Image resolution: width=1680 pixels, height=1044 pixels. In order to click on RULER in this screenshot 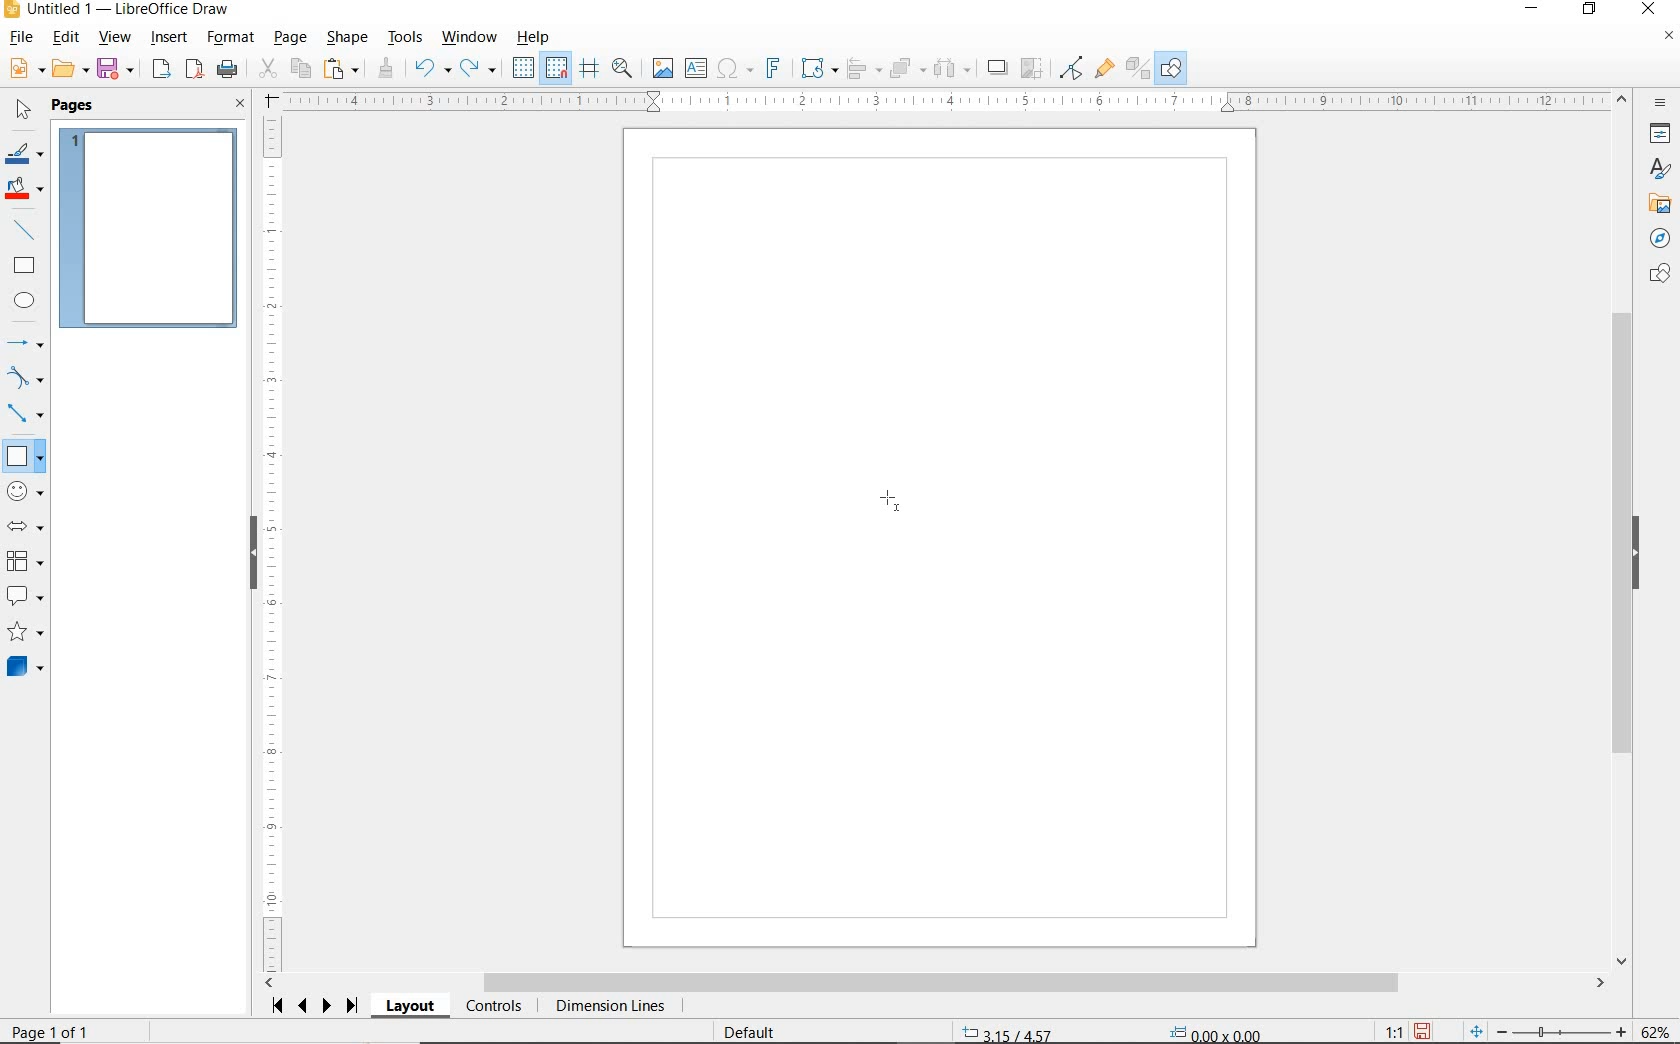, I will do `click(273, 544)`.